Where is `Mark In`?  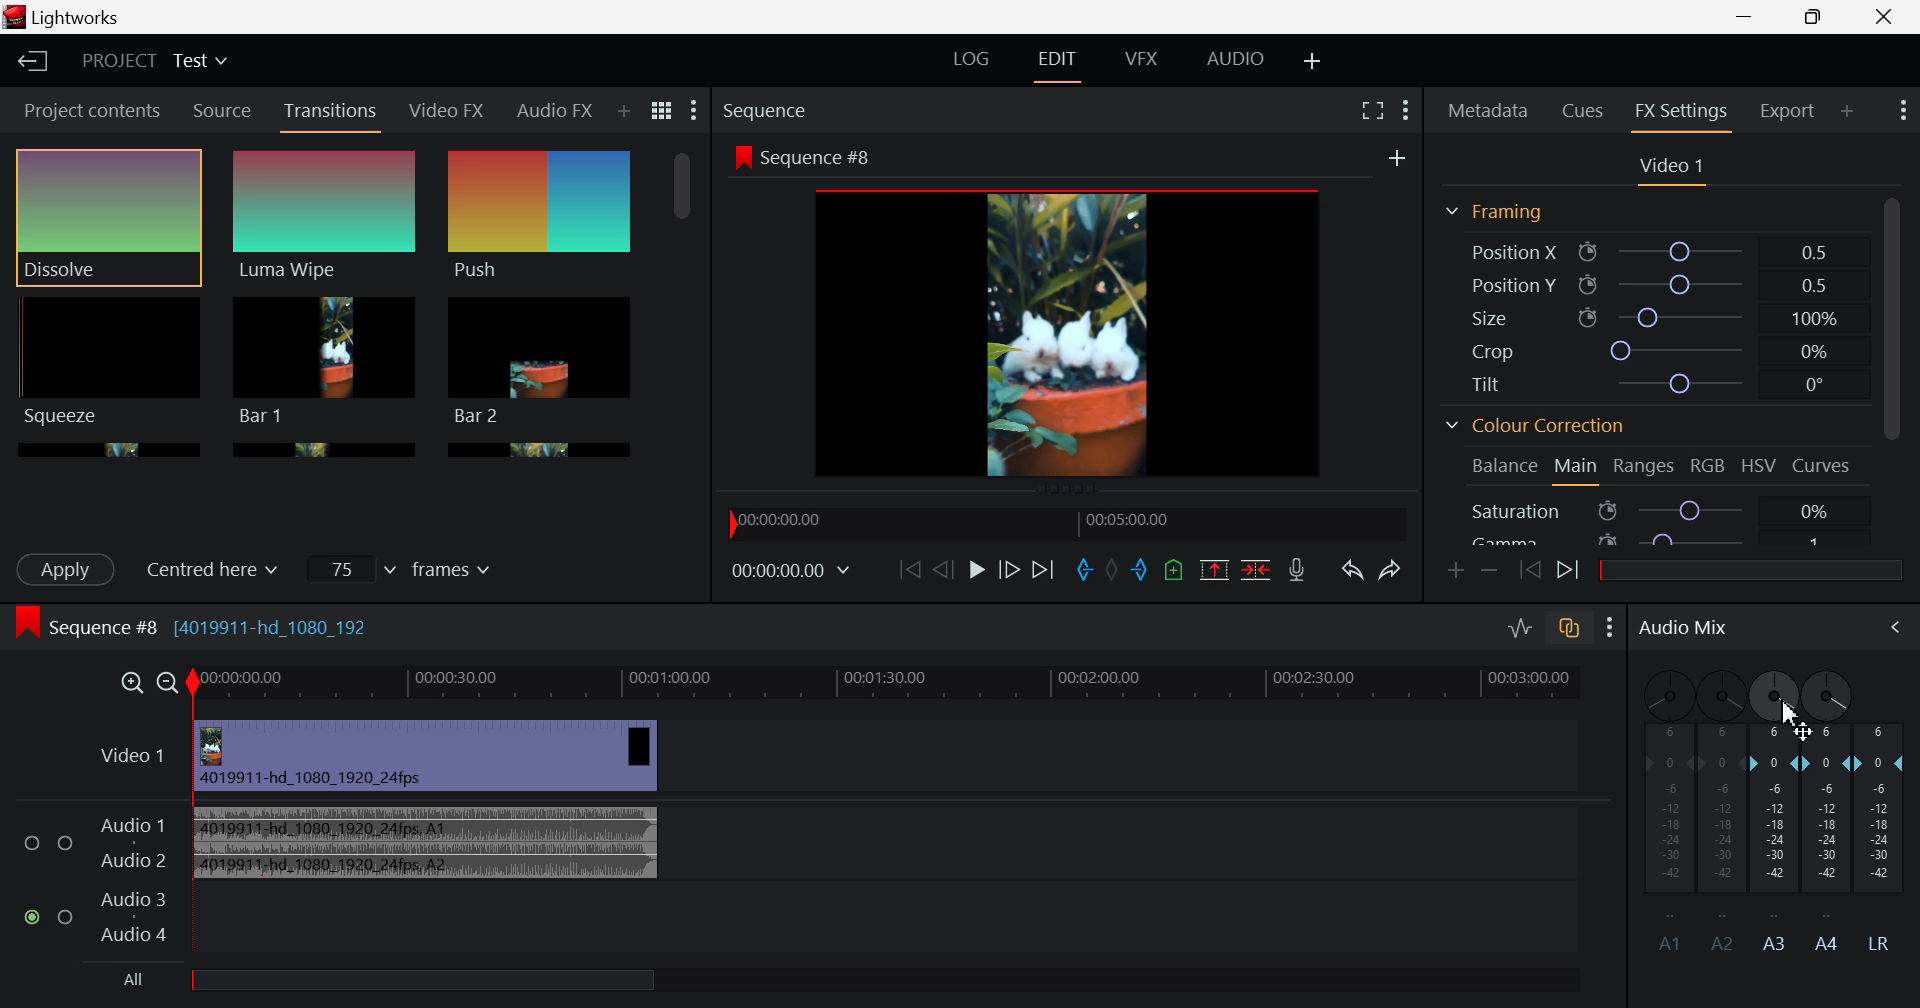
Mark In is located at coordinates (1085, 571).